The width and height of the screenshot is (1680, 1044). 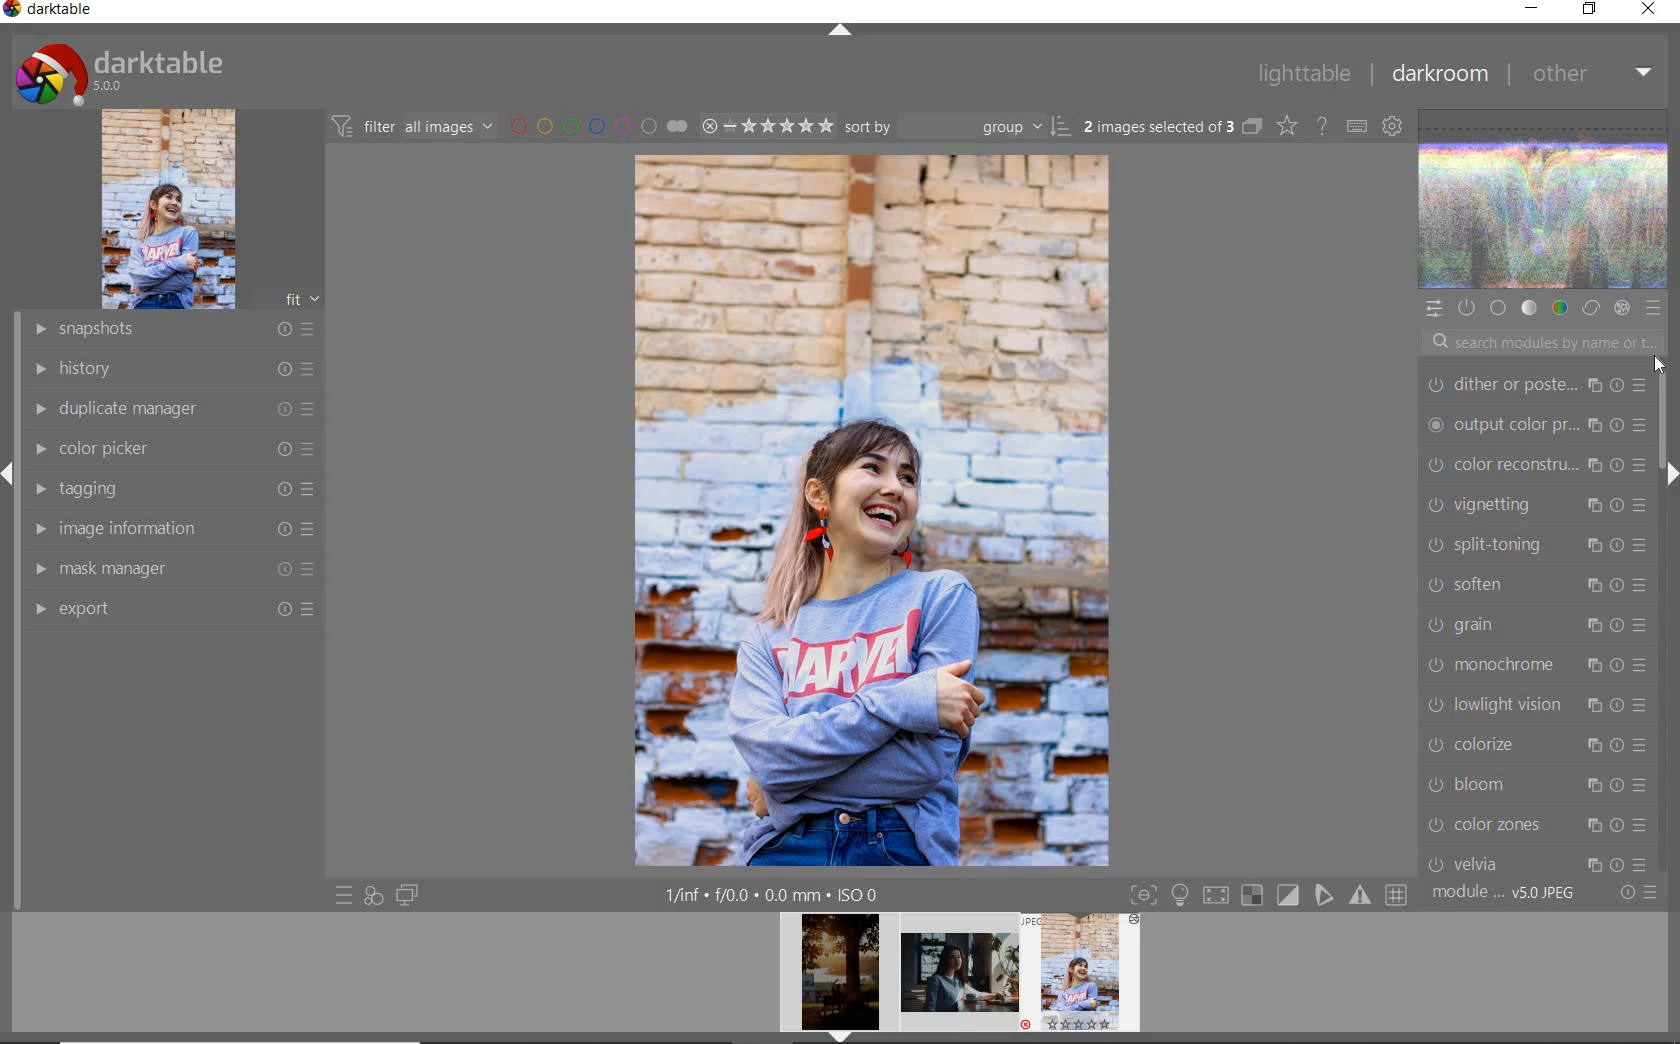 I want to click on haze removal, so click(x=1535, y=781).